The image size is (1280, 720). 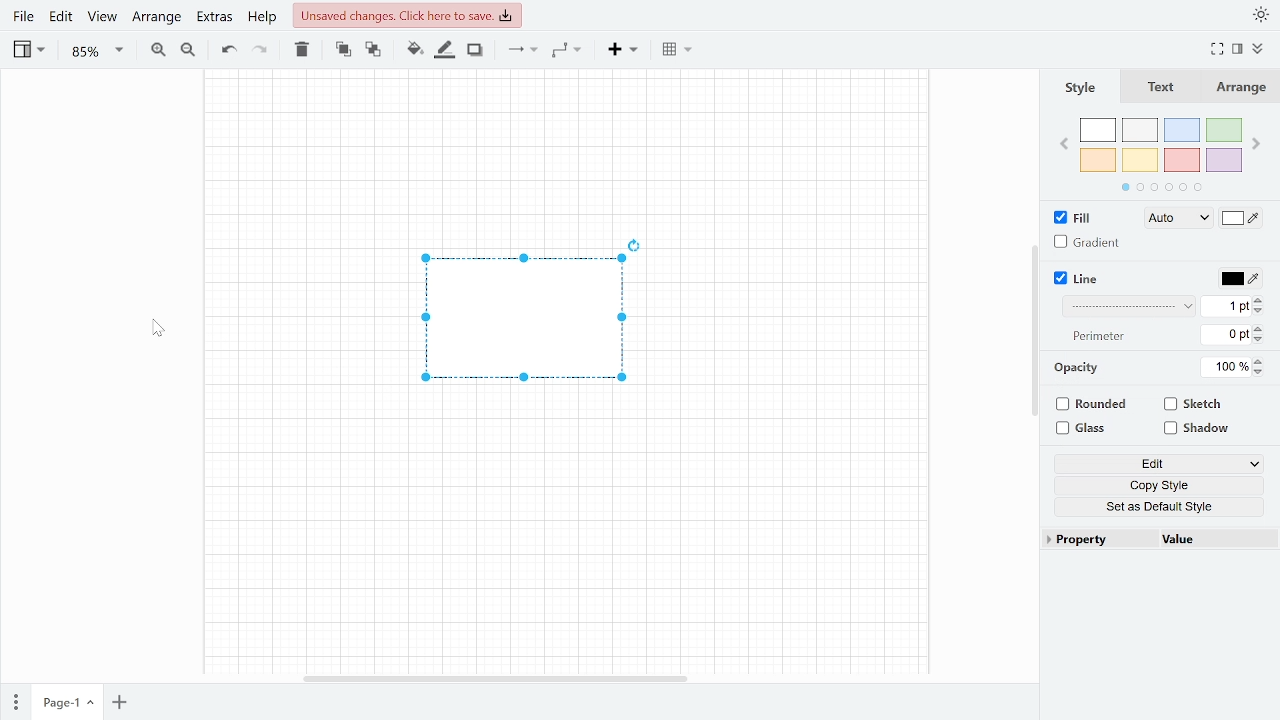 I want to click on Fill style, so click(x=1171, y=218).